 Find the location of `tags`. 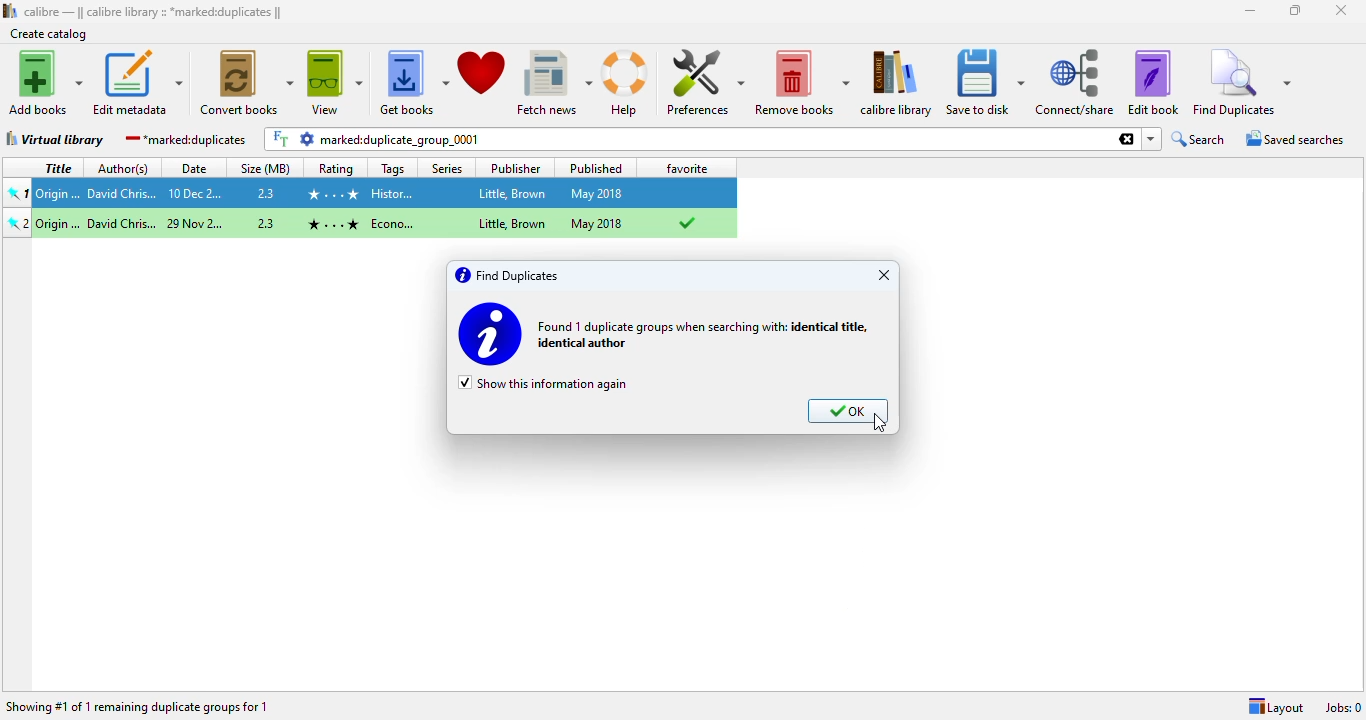

tags is located at coordinates (389, 167).